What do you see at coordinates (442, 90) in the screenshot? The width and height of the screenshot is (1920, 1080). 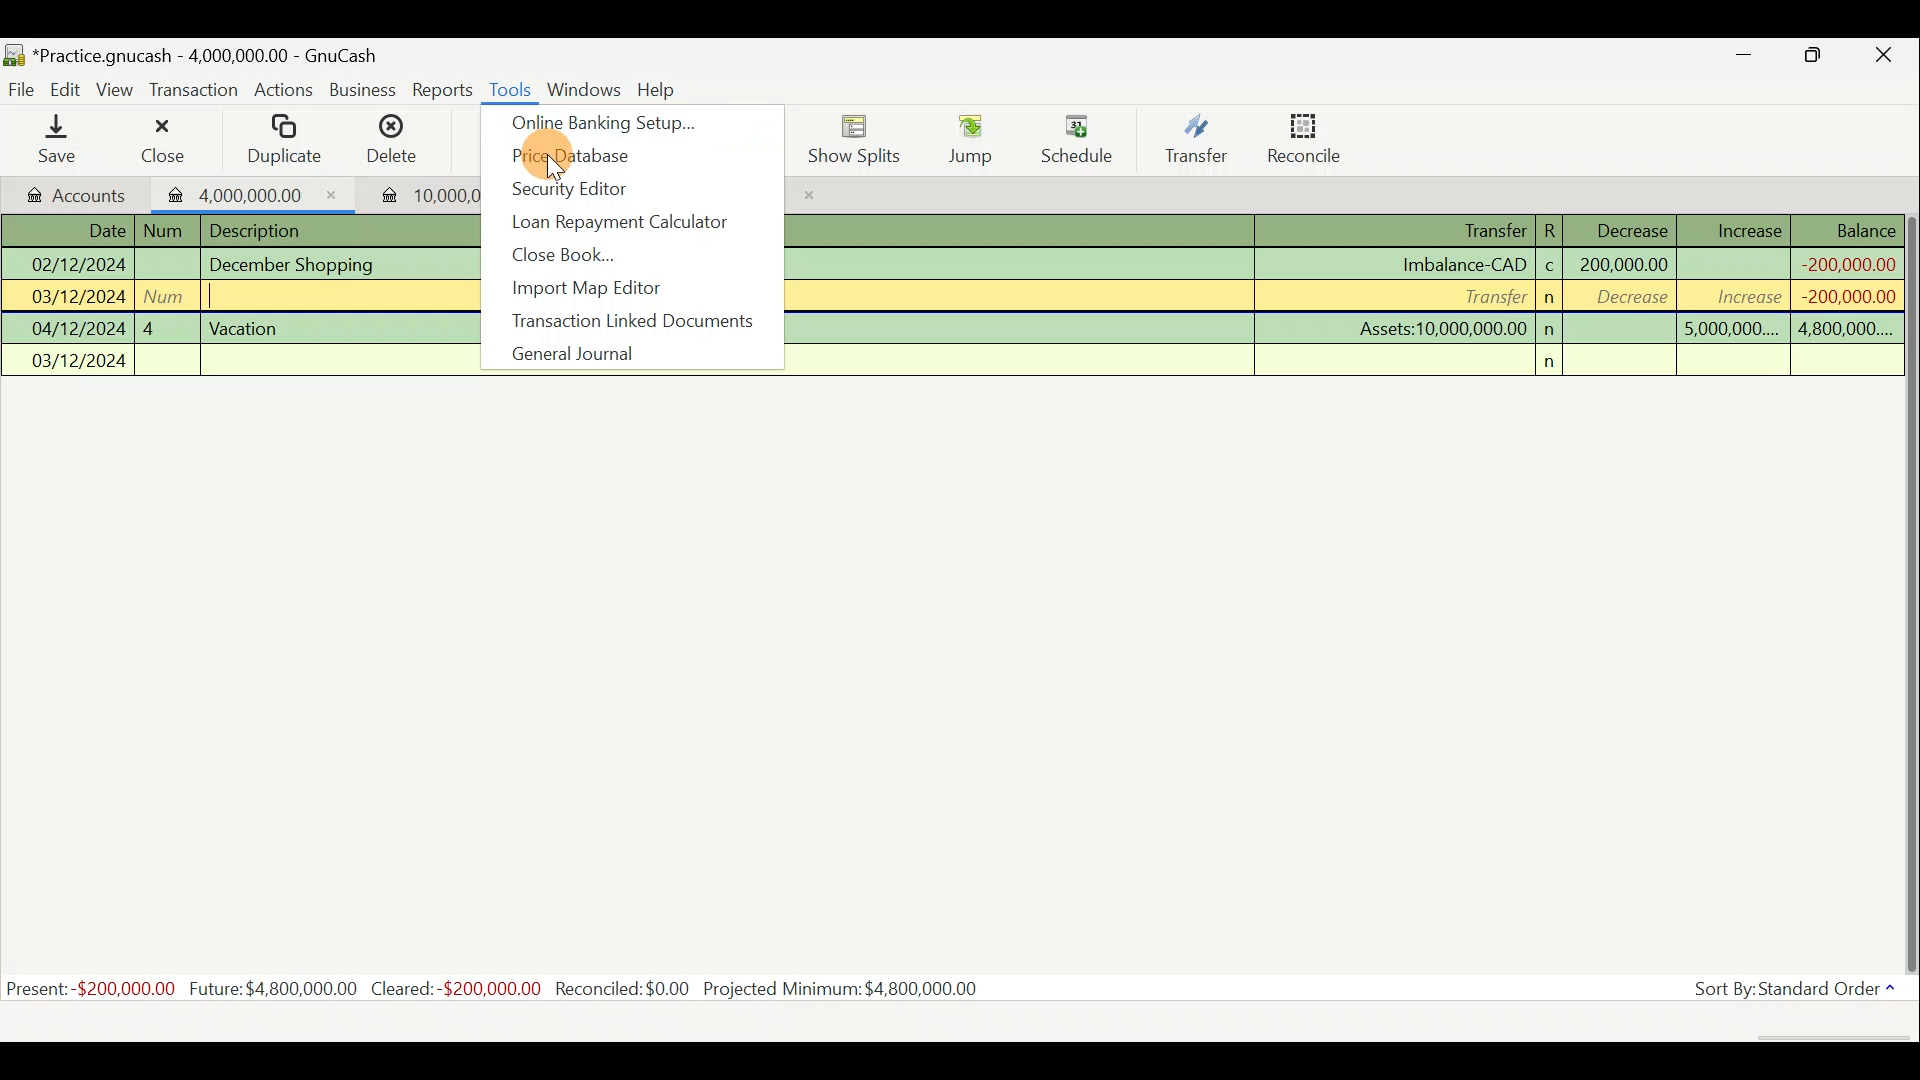 I see `Reports` at bounding box center [442, 90].